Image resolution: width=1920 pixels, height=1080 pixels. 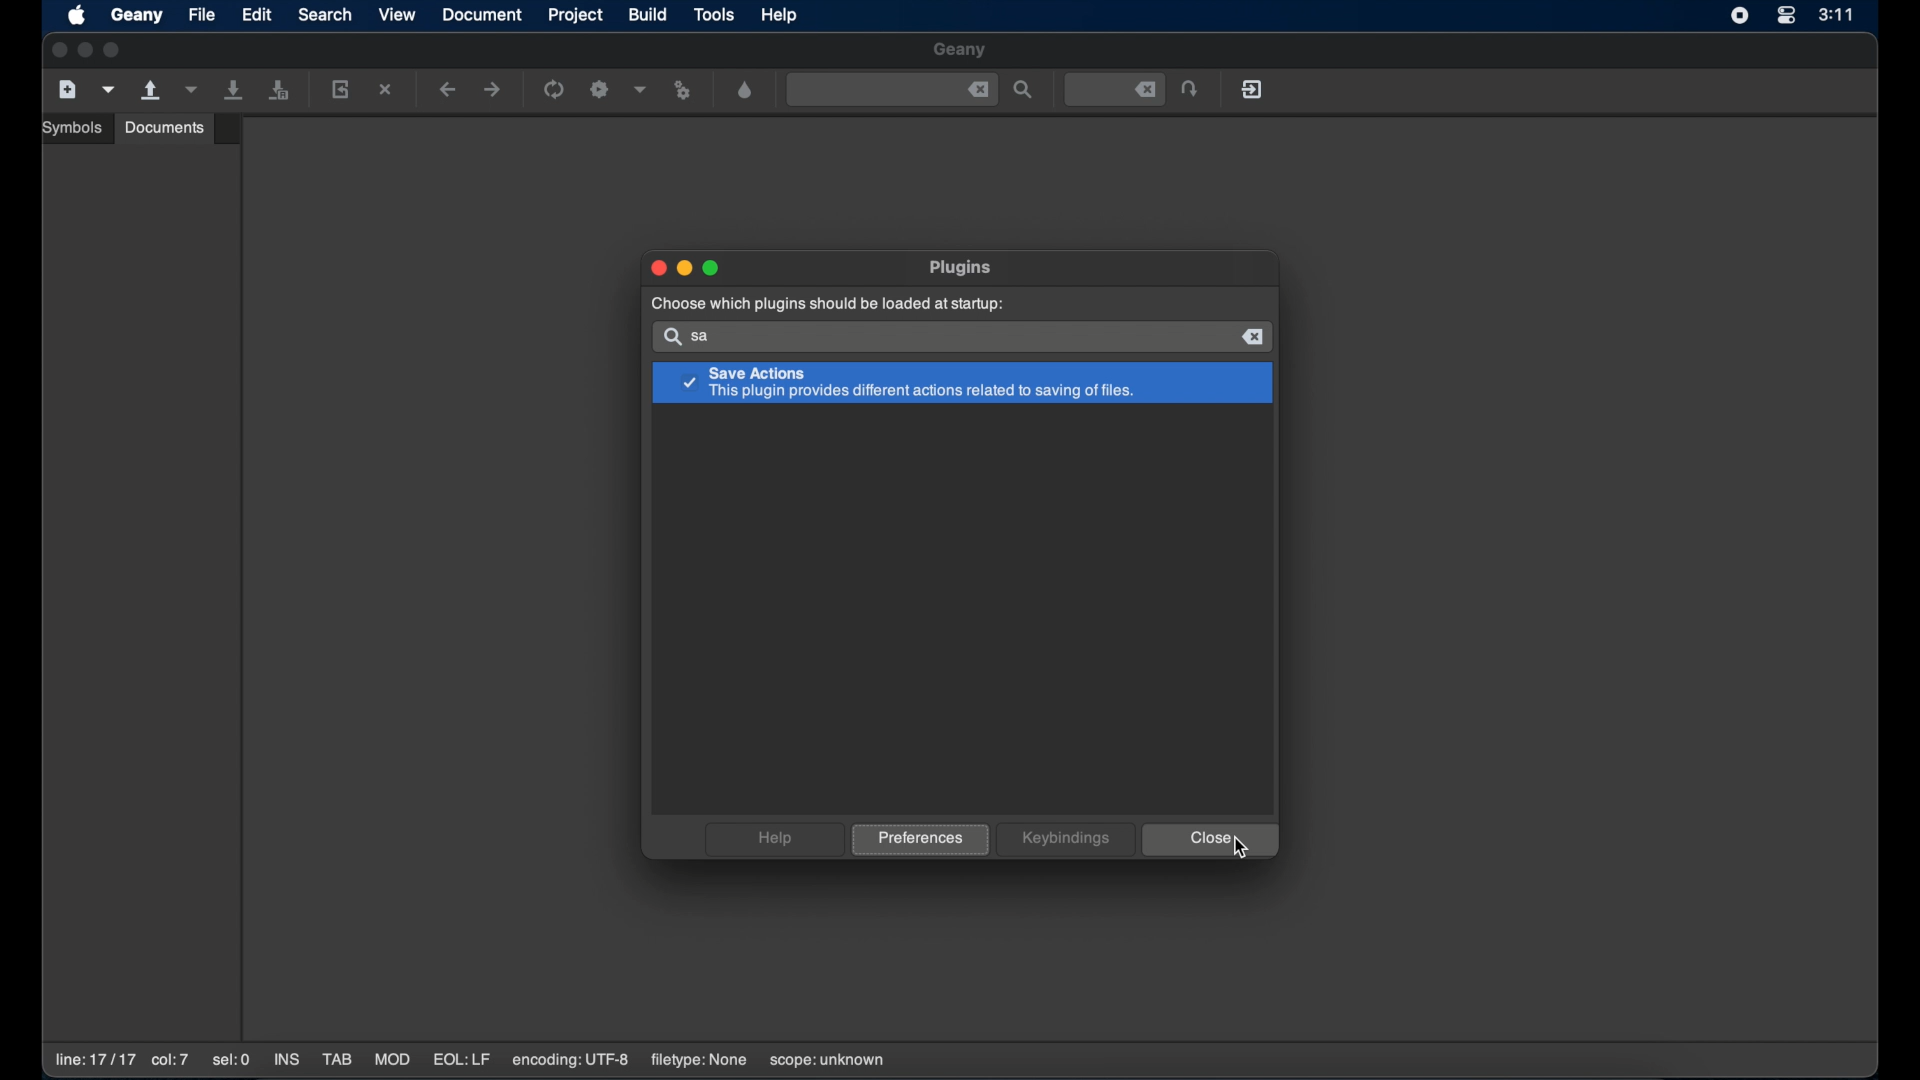 What do you see at coordinates (963, 384) in the screenshot?
I see `save  action plugin highlighted` at bounding box center [963, 384].